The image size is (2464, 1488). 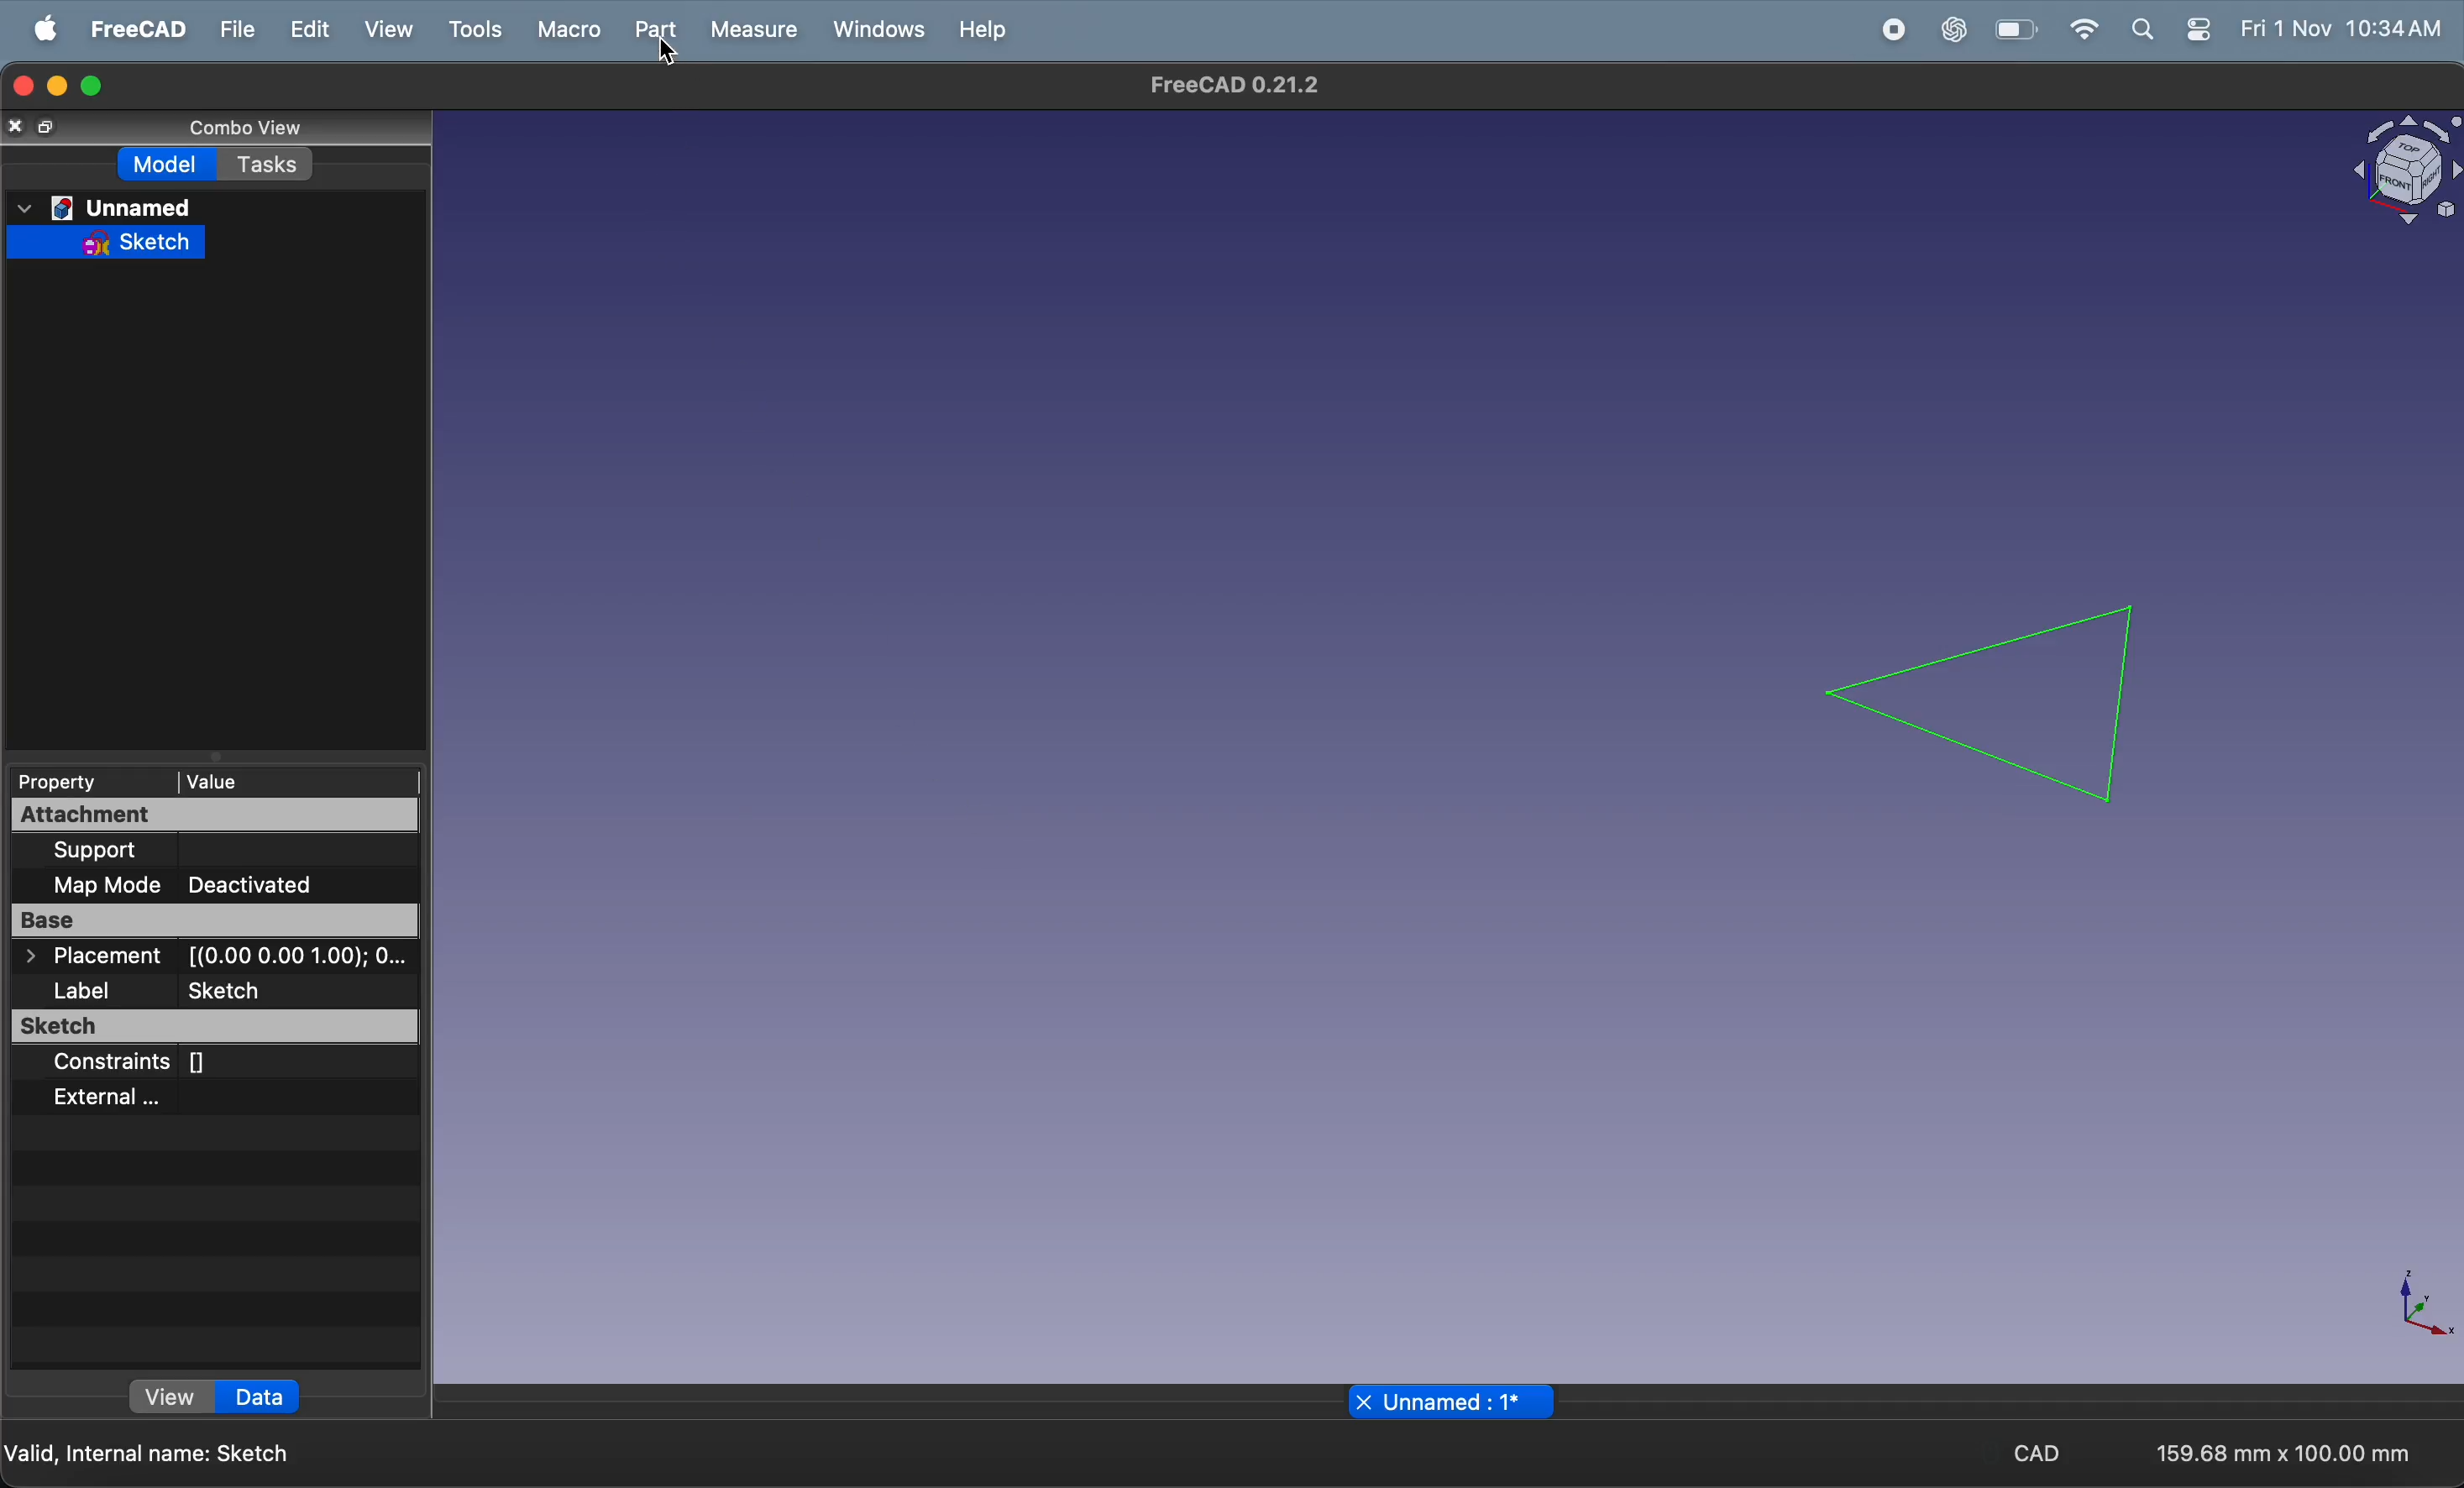 I want to click on constraints [], so click(x=191, y=1064).